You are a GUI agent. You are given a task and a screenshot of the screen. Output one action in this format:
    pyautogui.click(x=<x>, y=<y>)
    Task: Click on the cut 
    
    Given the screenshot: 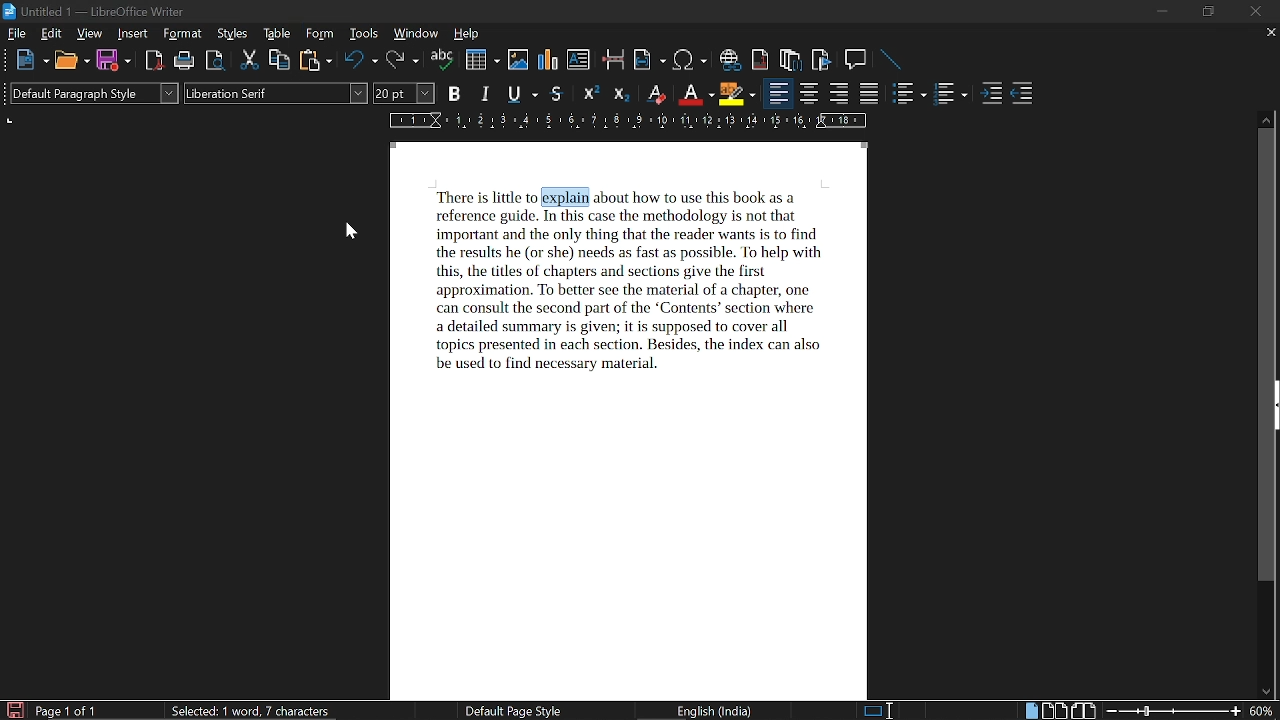 What is the action you would take?
    pyautogui.click(x=249, y=62)
    